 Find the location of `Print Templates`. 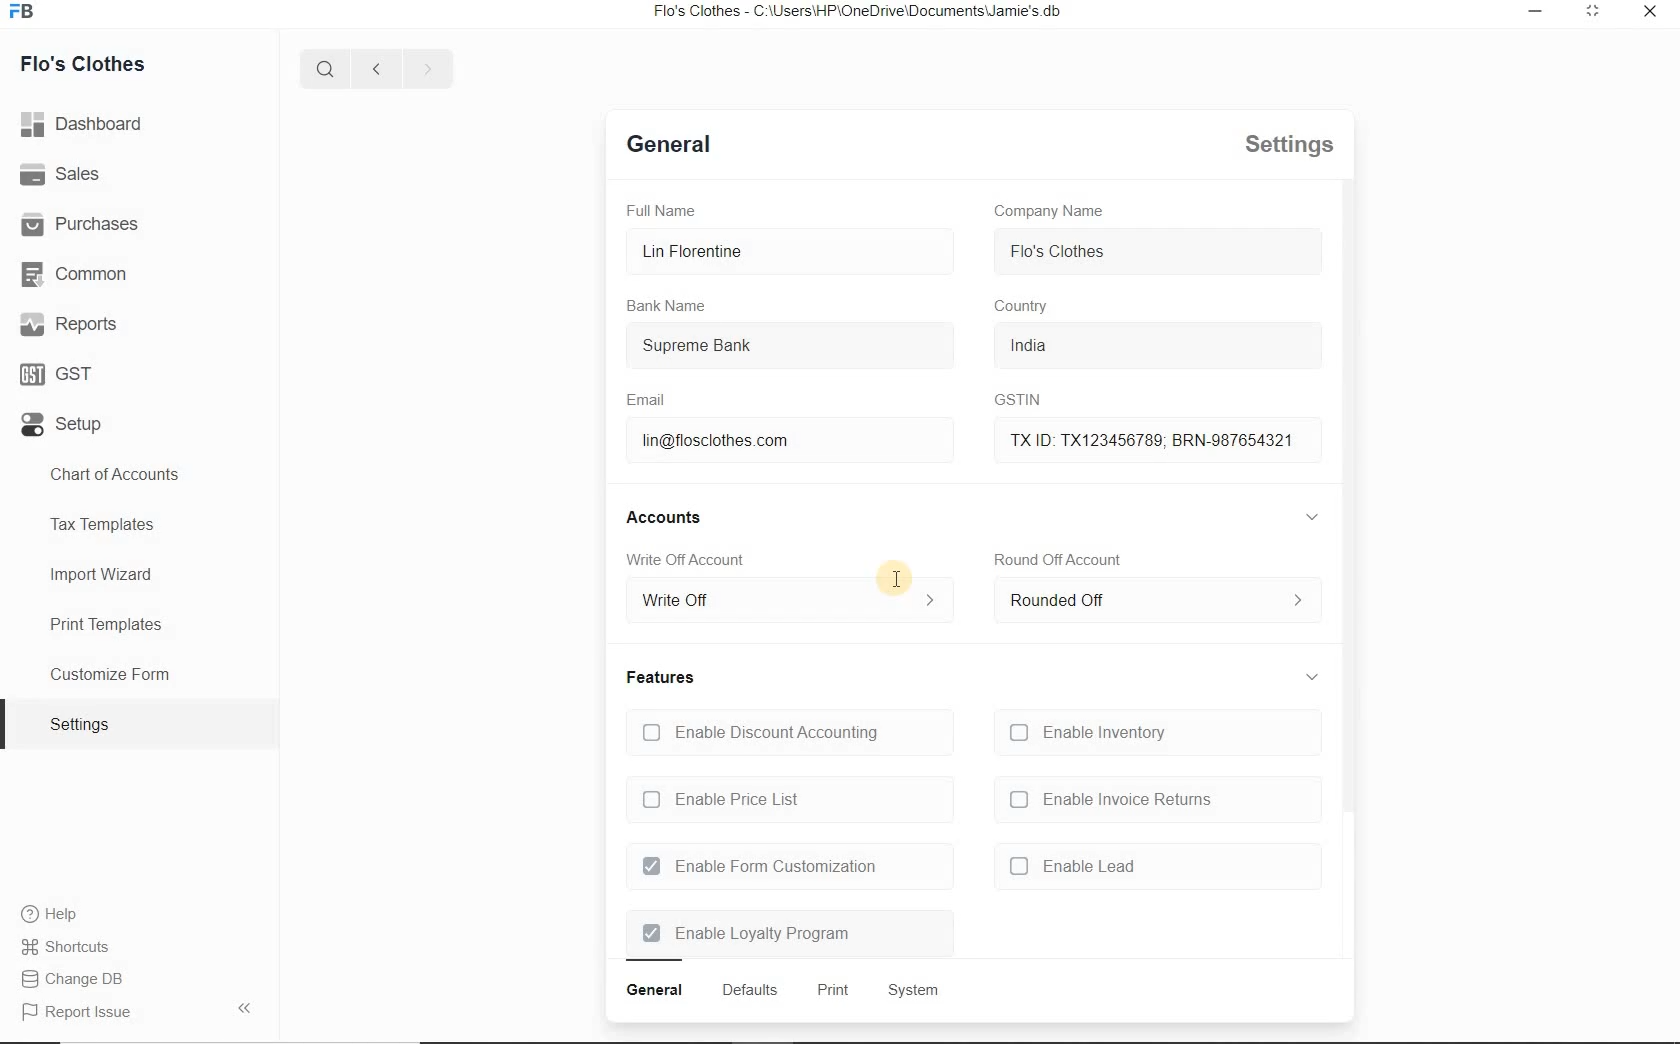

Print Templates is located at coordinates (104, 623).